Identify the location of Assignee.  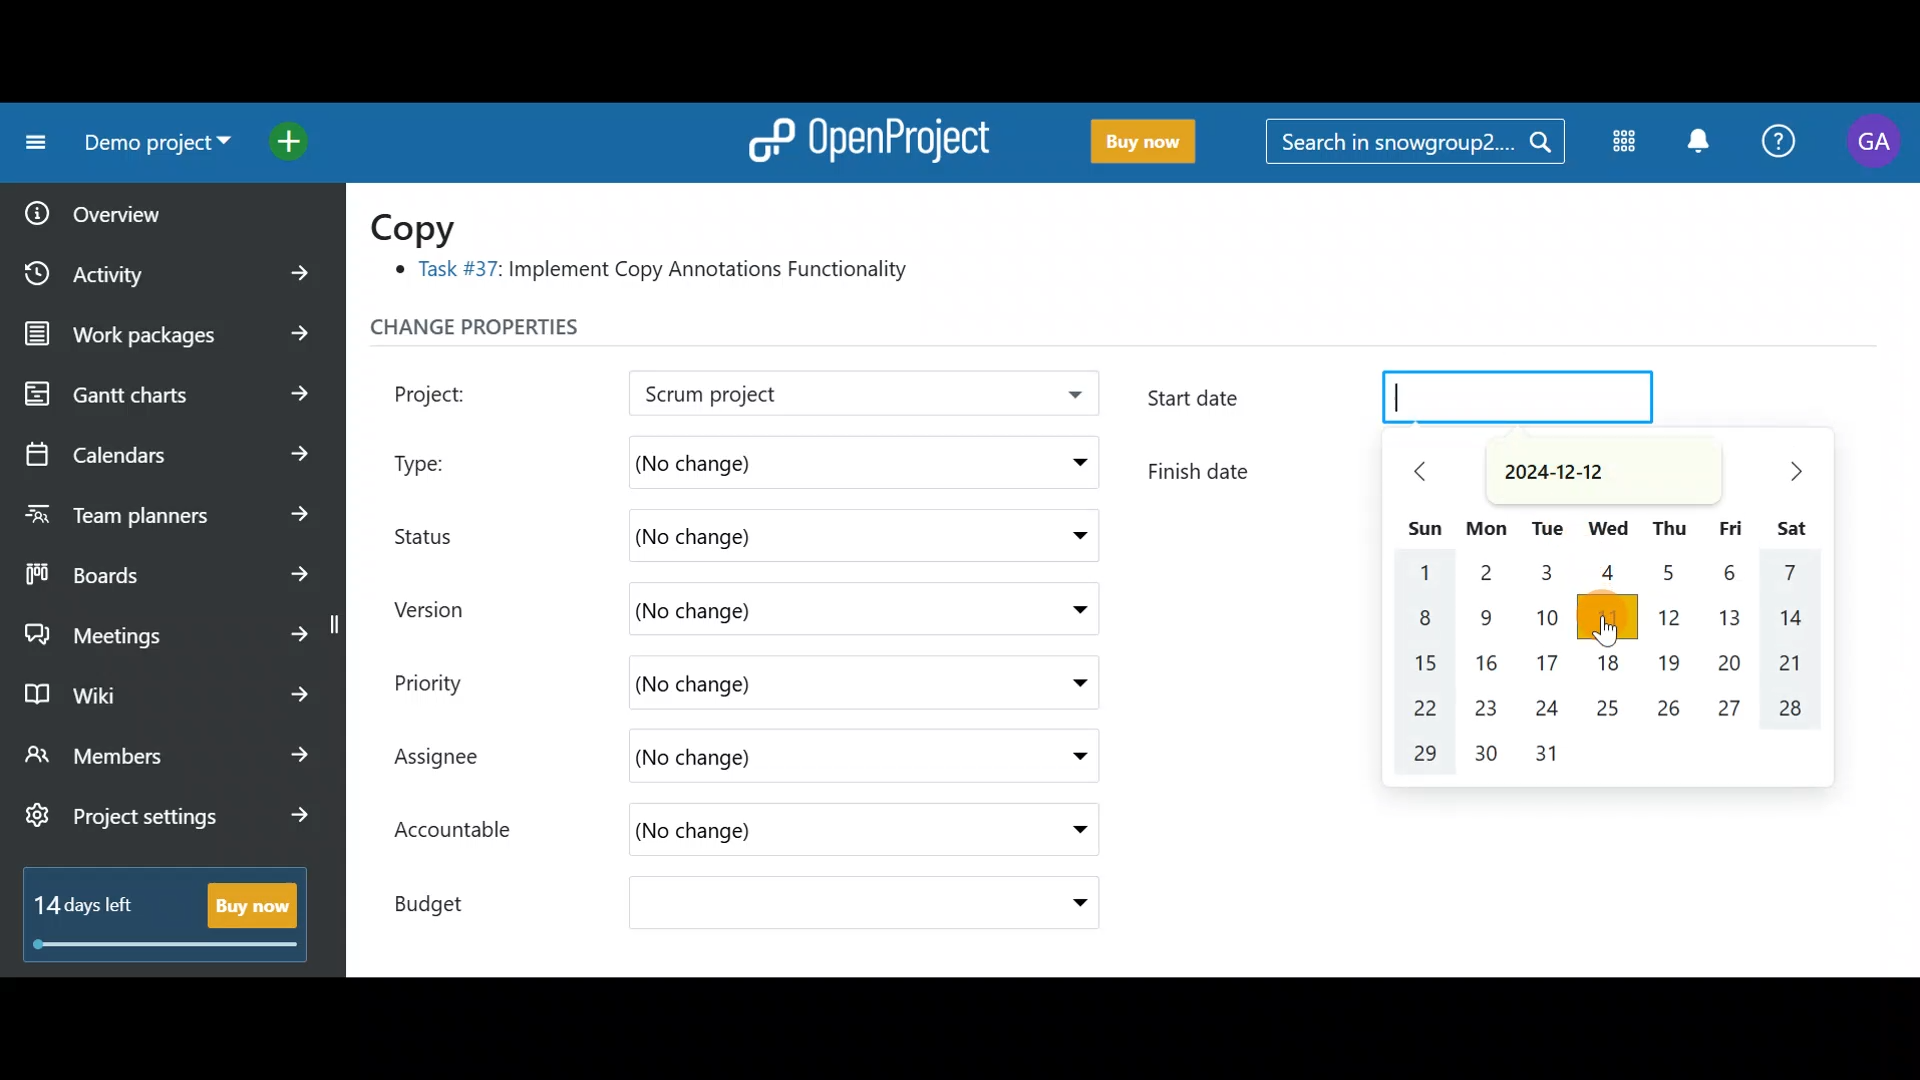
(456, 759).